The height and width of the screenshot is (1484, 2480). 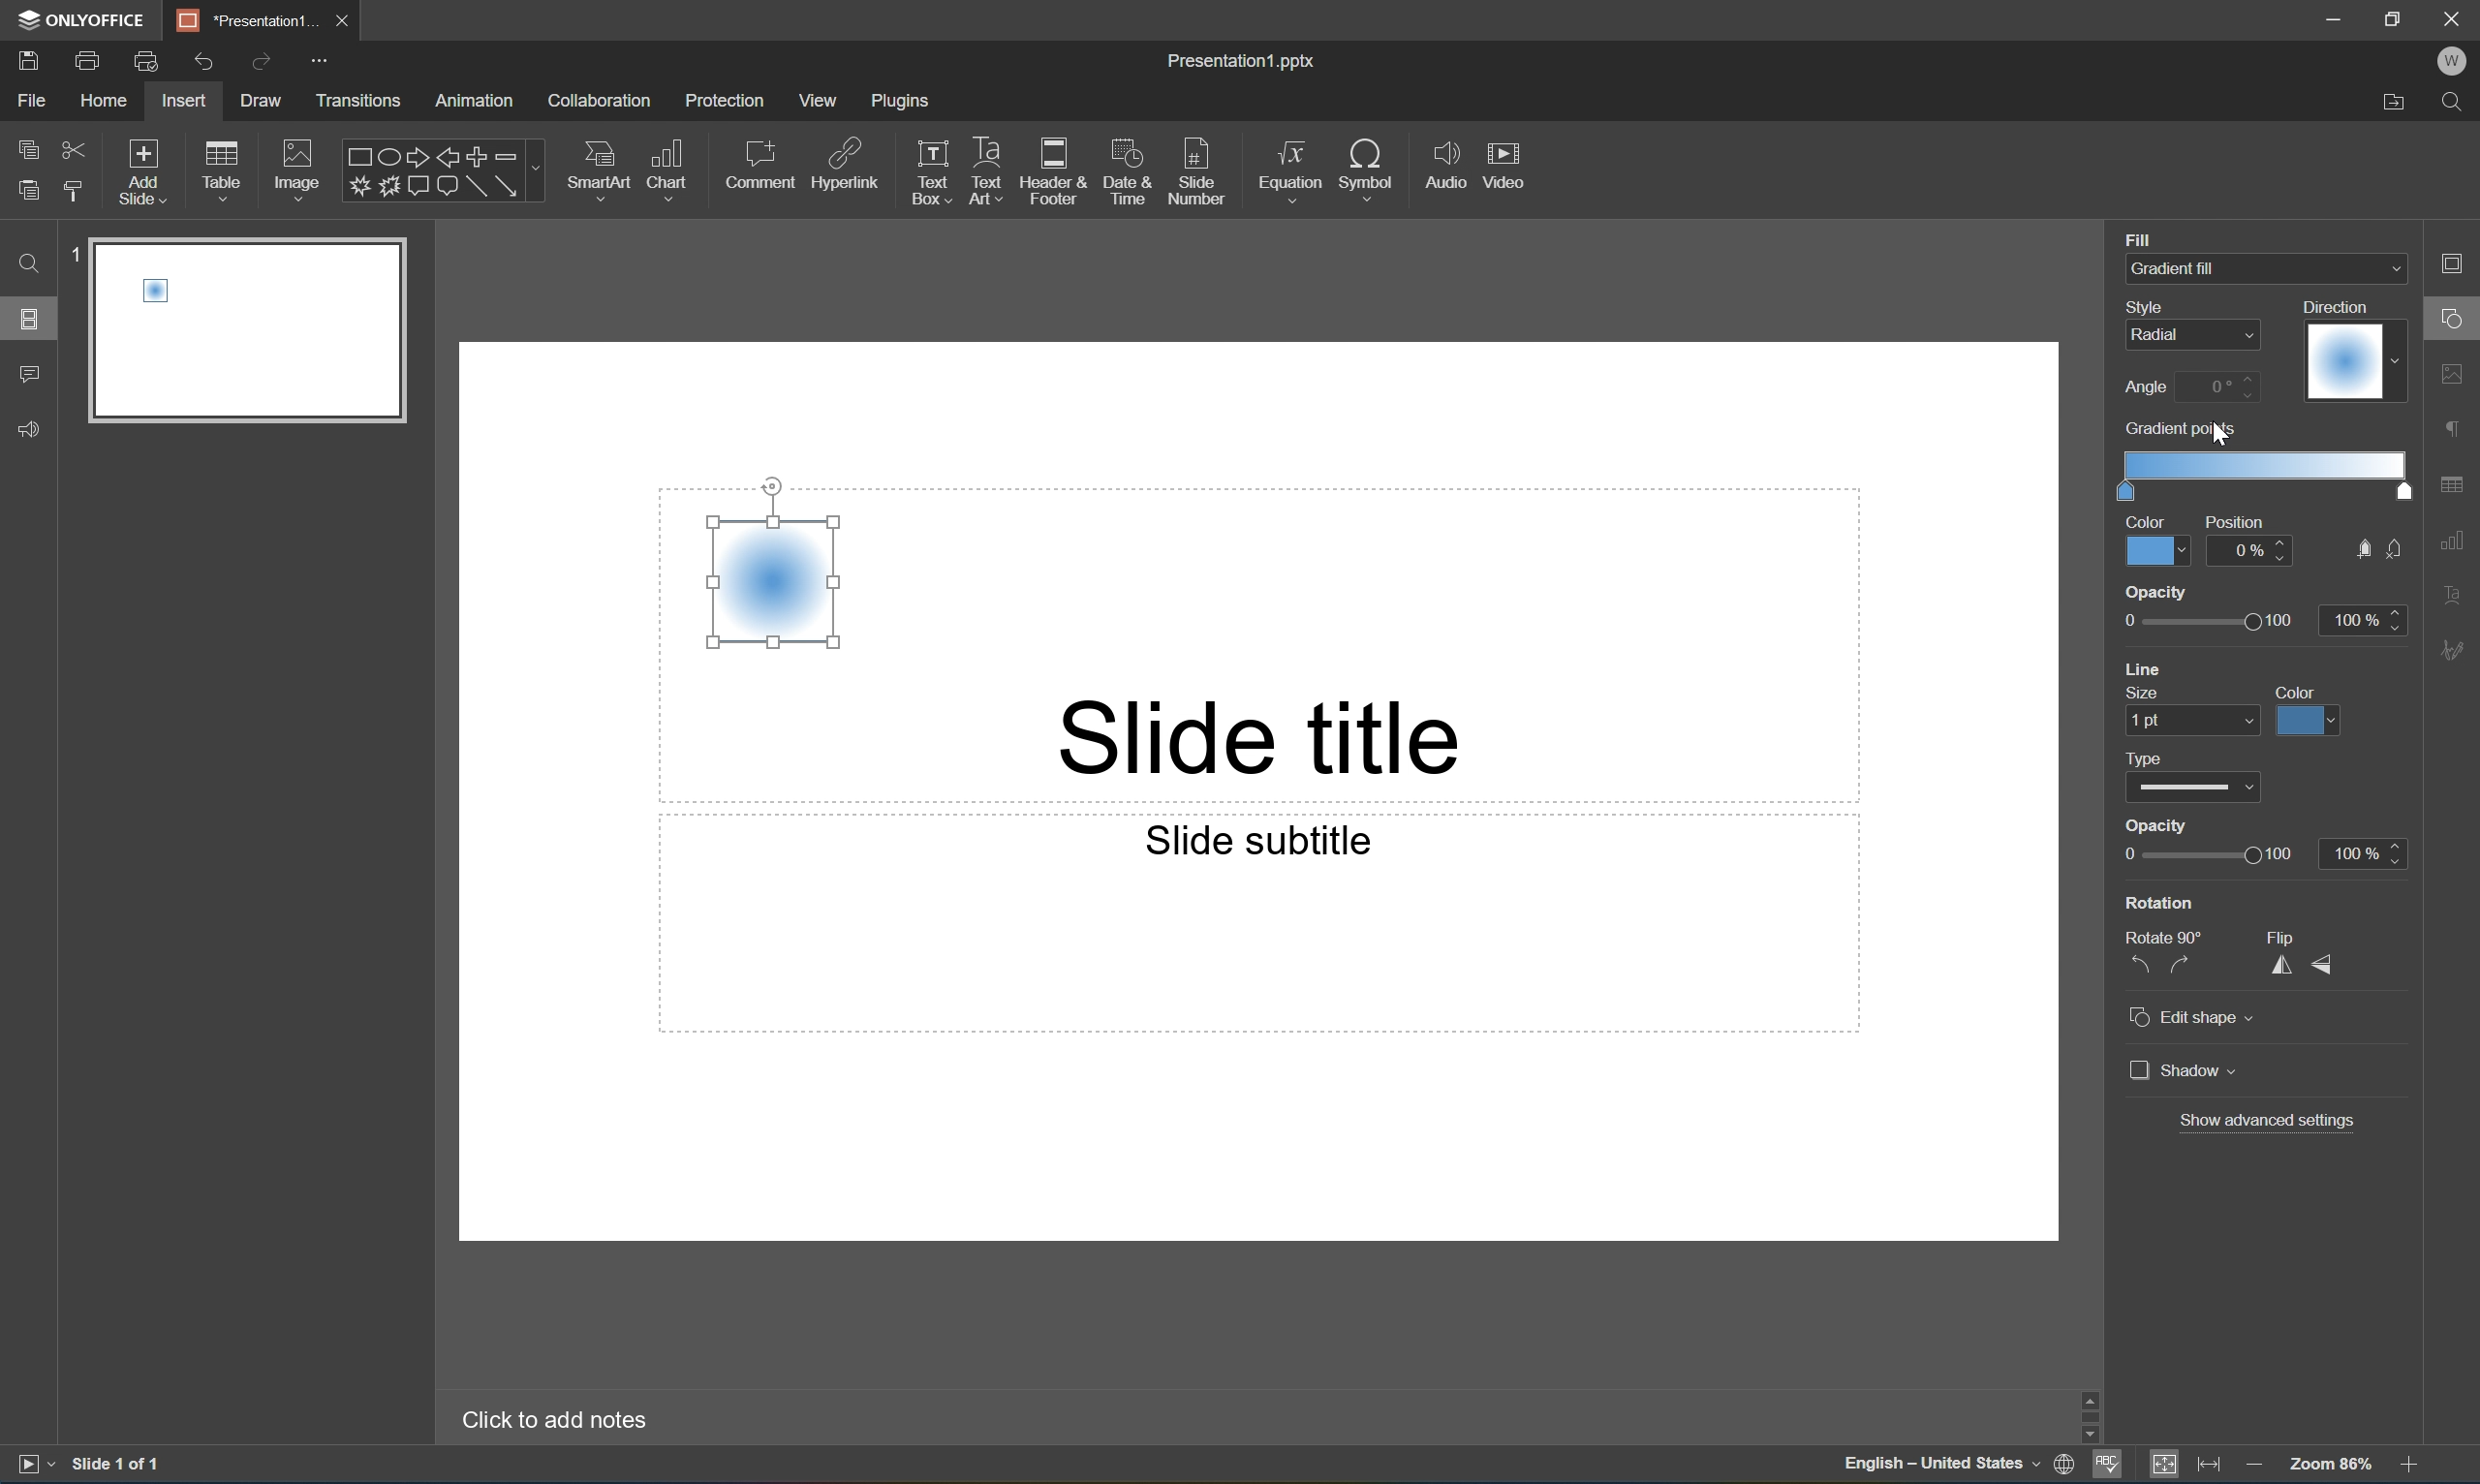 What do you see at coordinates (448, 159) in the screenshot?
I see `Left arrow` at bounding box center [448, 159].